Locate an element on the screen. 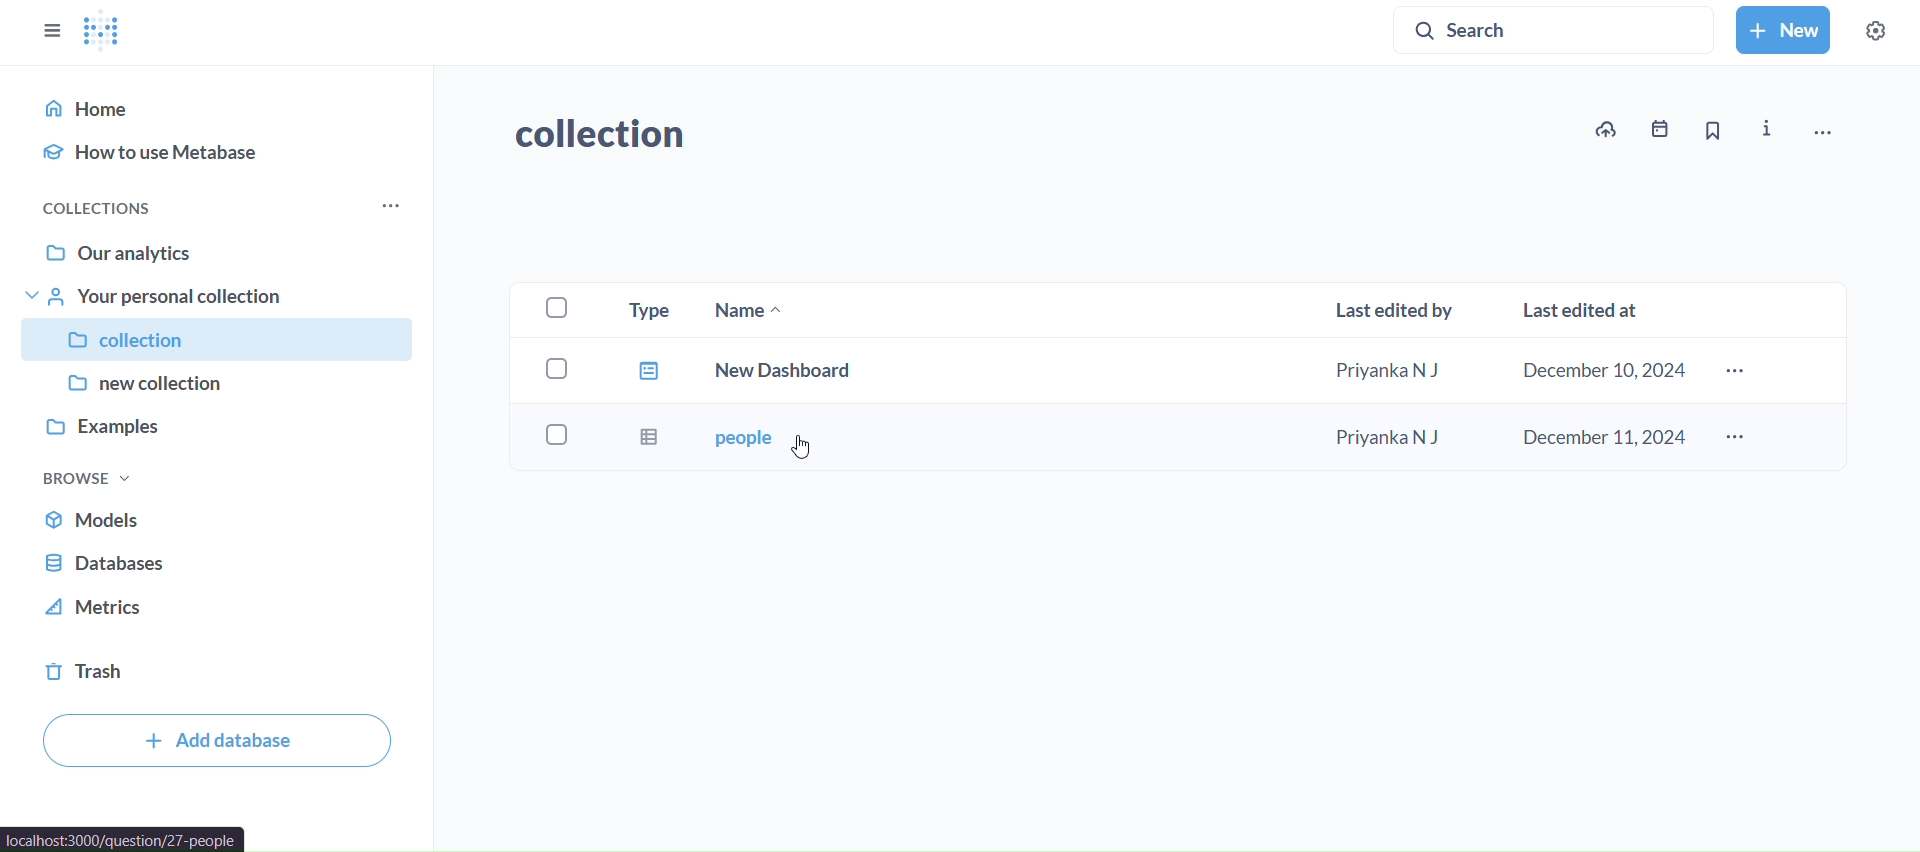  trash is located at coordinates (219, 673).